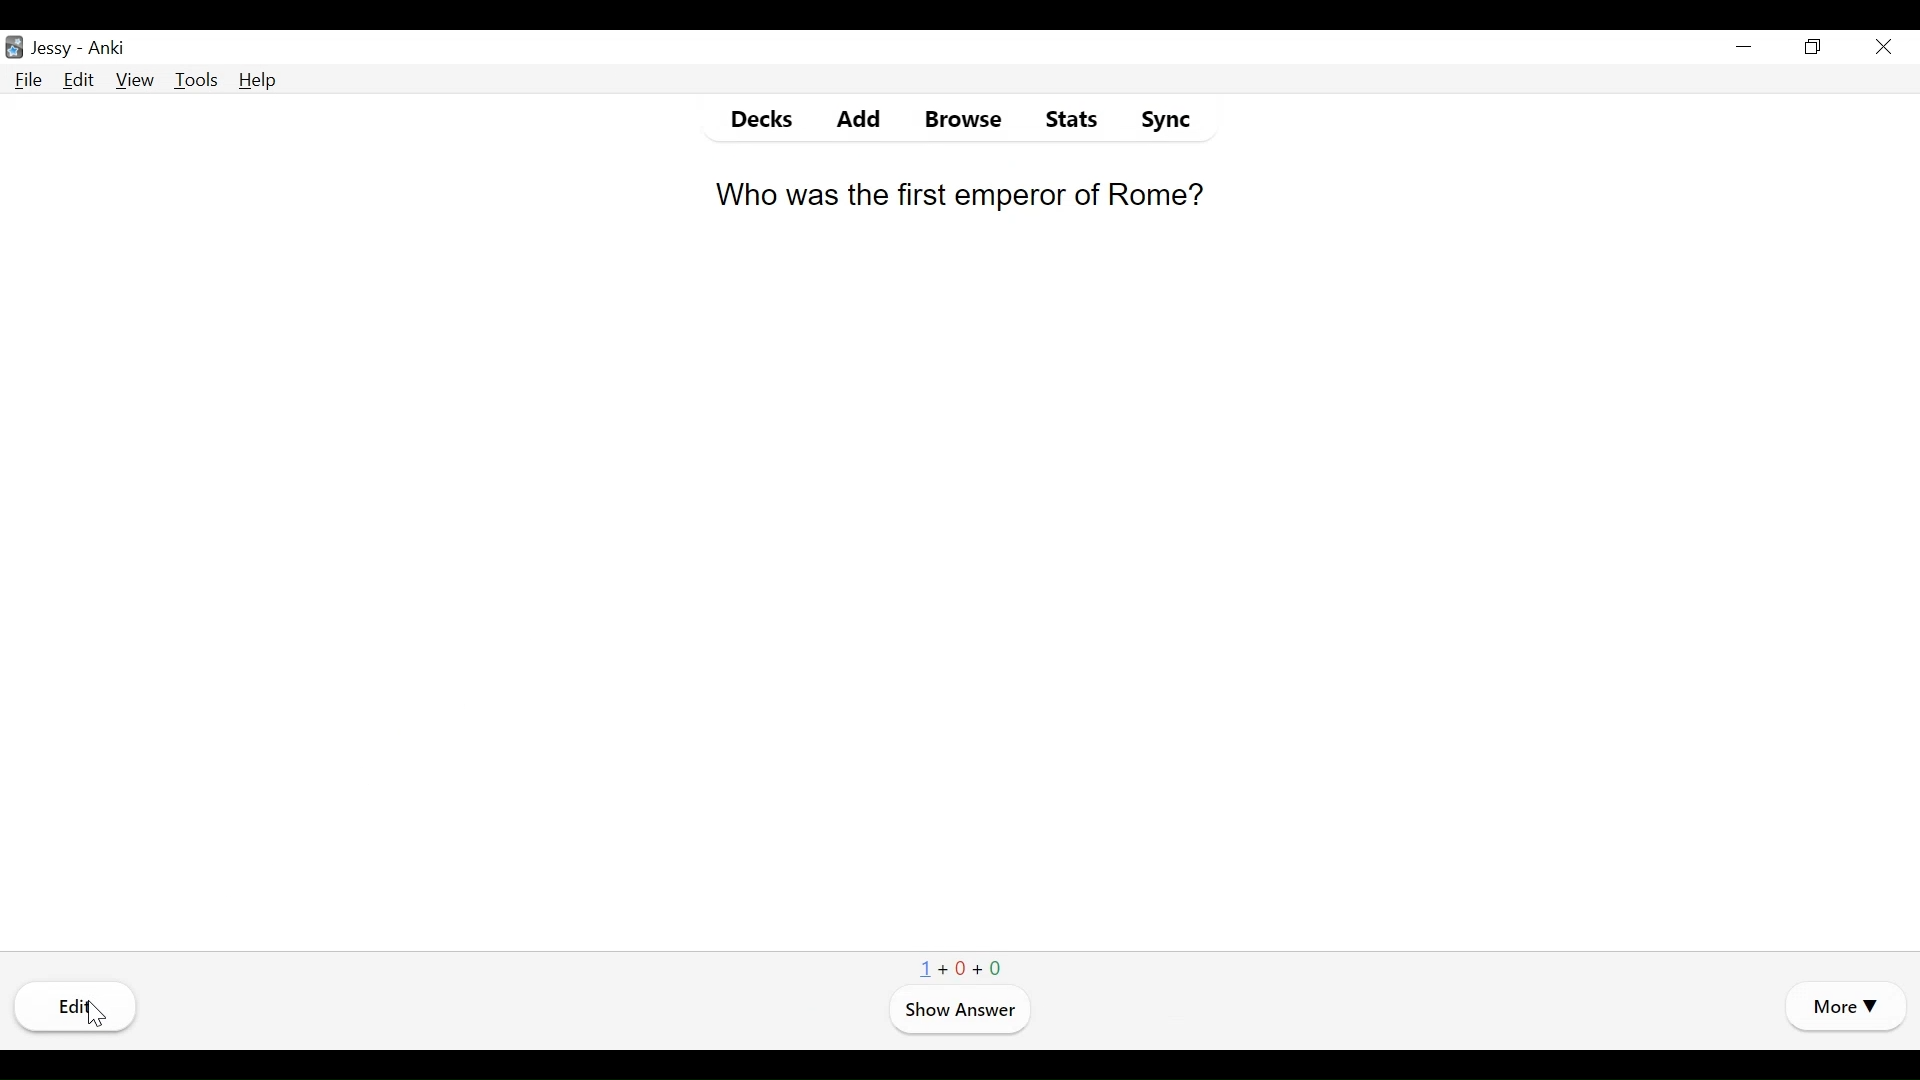  What do you see at coordinates (1745, 47) in the screenshot?
I see `minimize` at bounding box center [1745, 47].